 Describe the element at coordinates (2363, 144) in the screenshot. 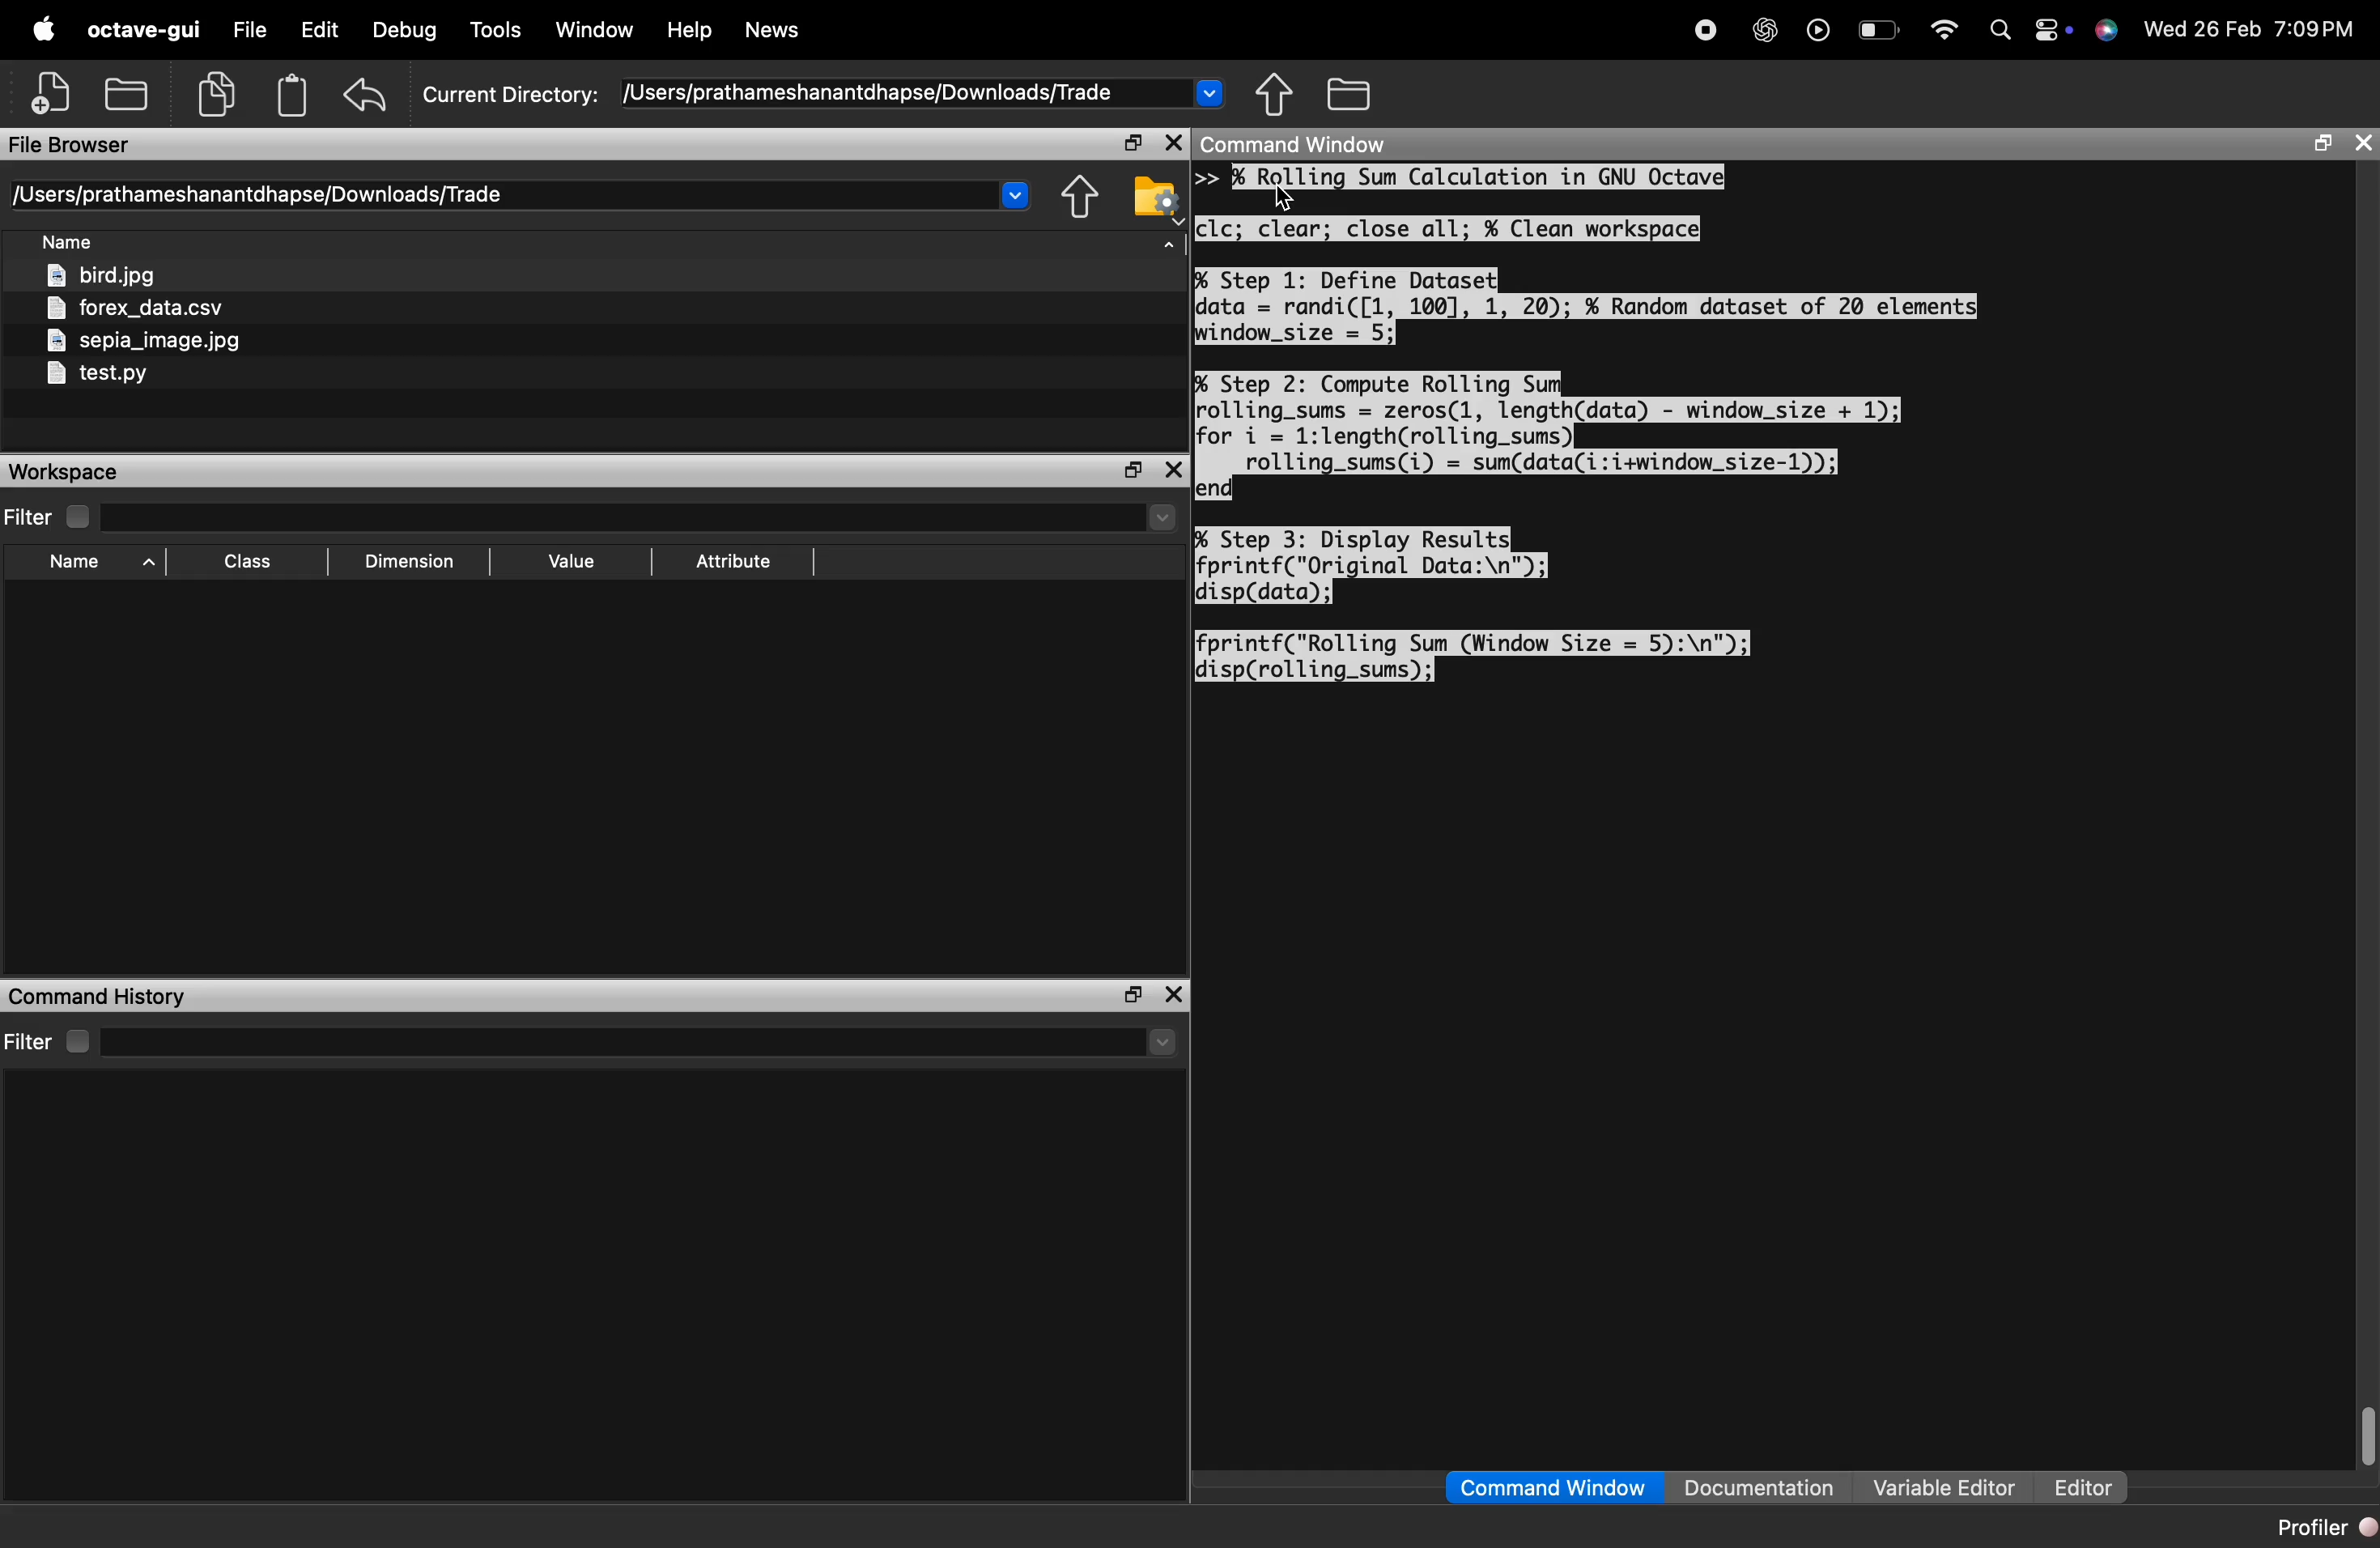

I see `close` at that location.